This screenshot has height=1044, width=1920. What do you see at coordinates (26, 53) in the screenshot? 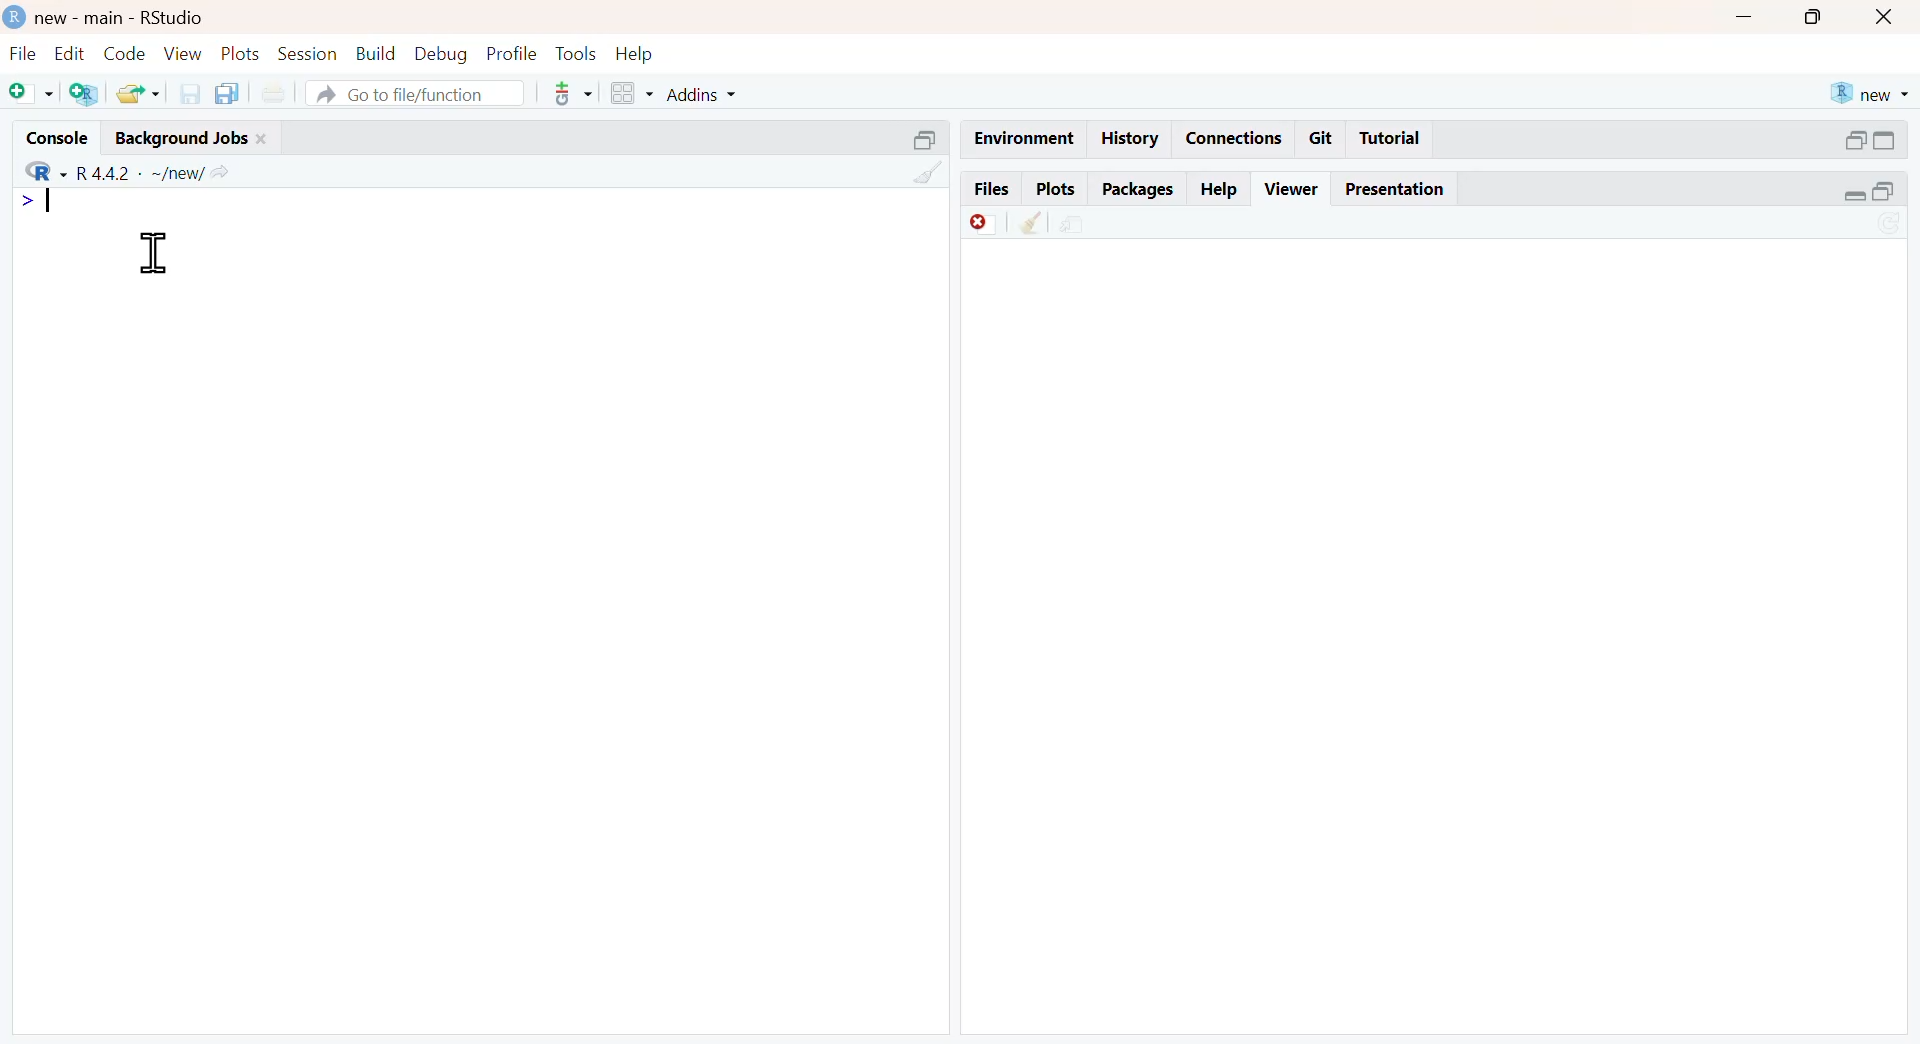
I see `file` at bounding box center [26, 53].